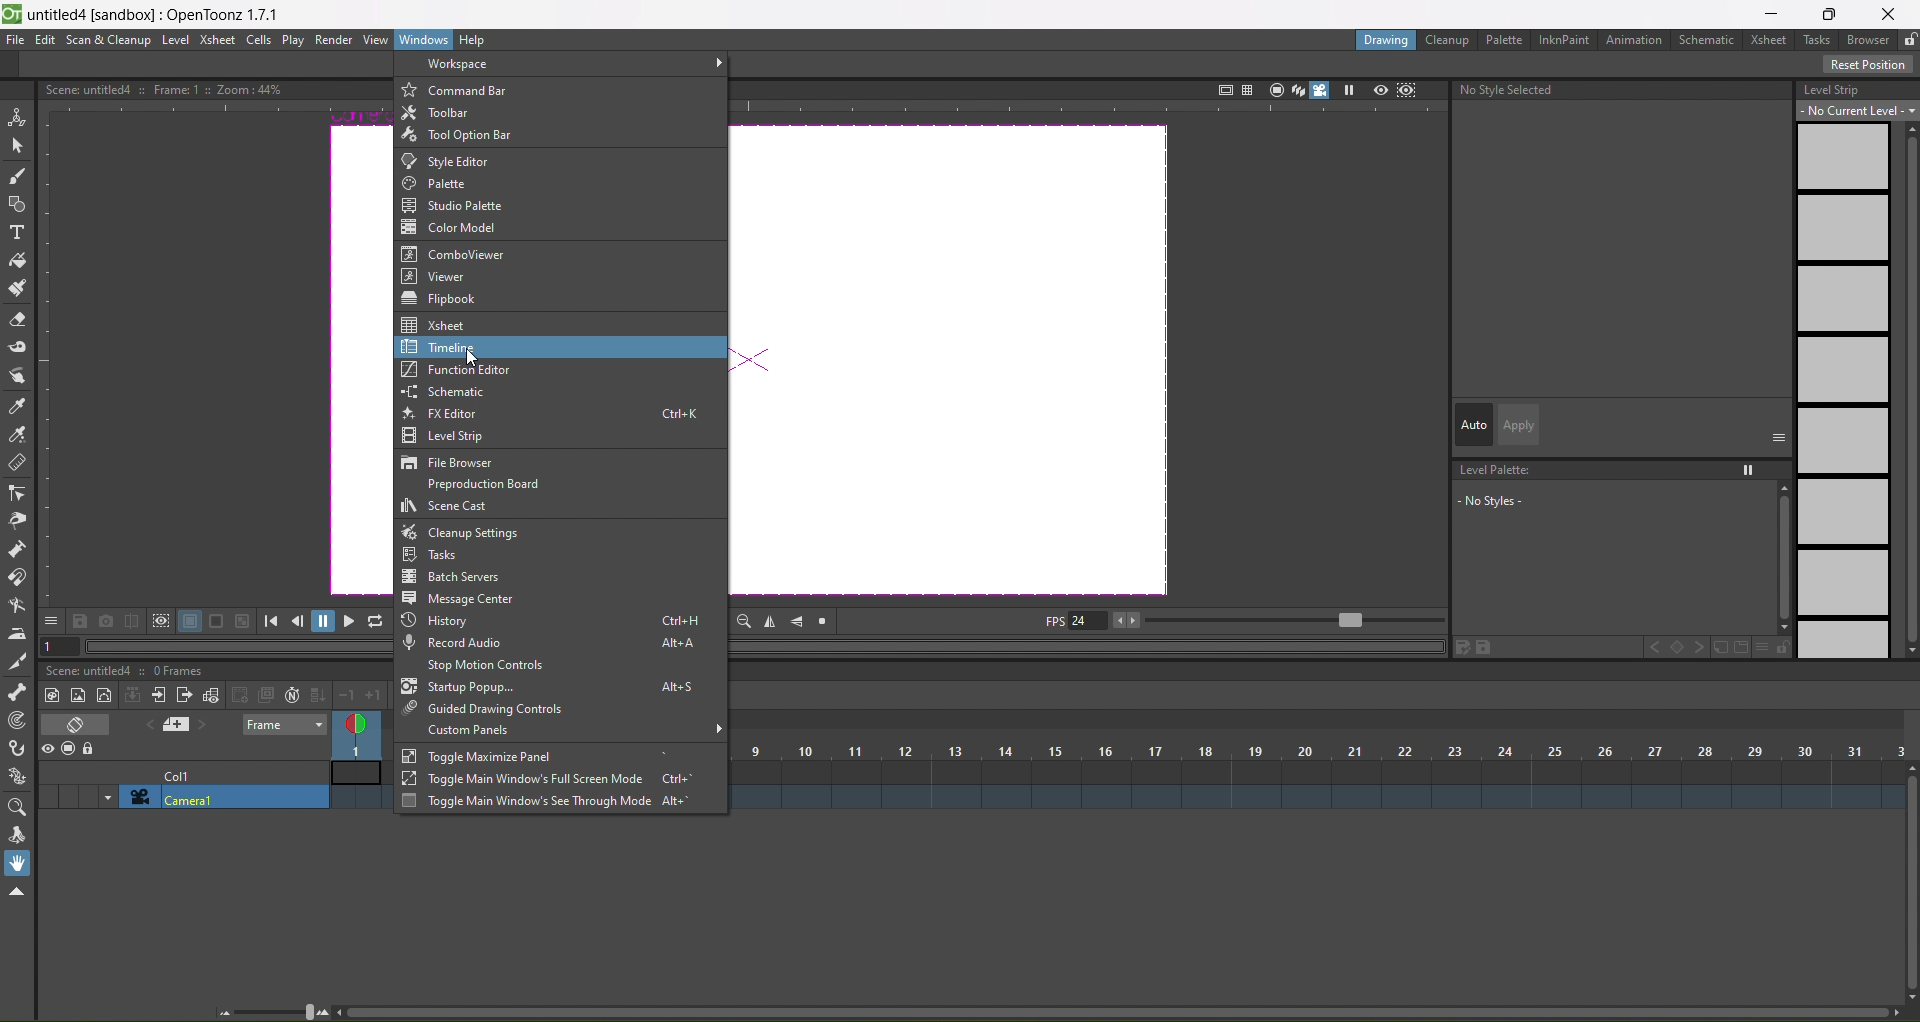 Image resolution: width=1920 pixels, height=1022 pixels. Describe the element at coordinates (442, 113) in the screenshot. I see `toolbar` at that location.